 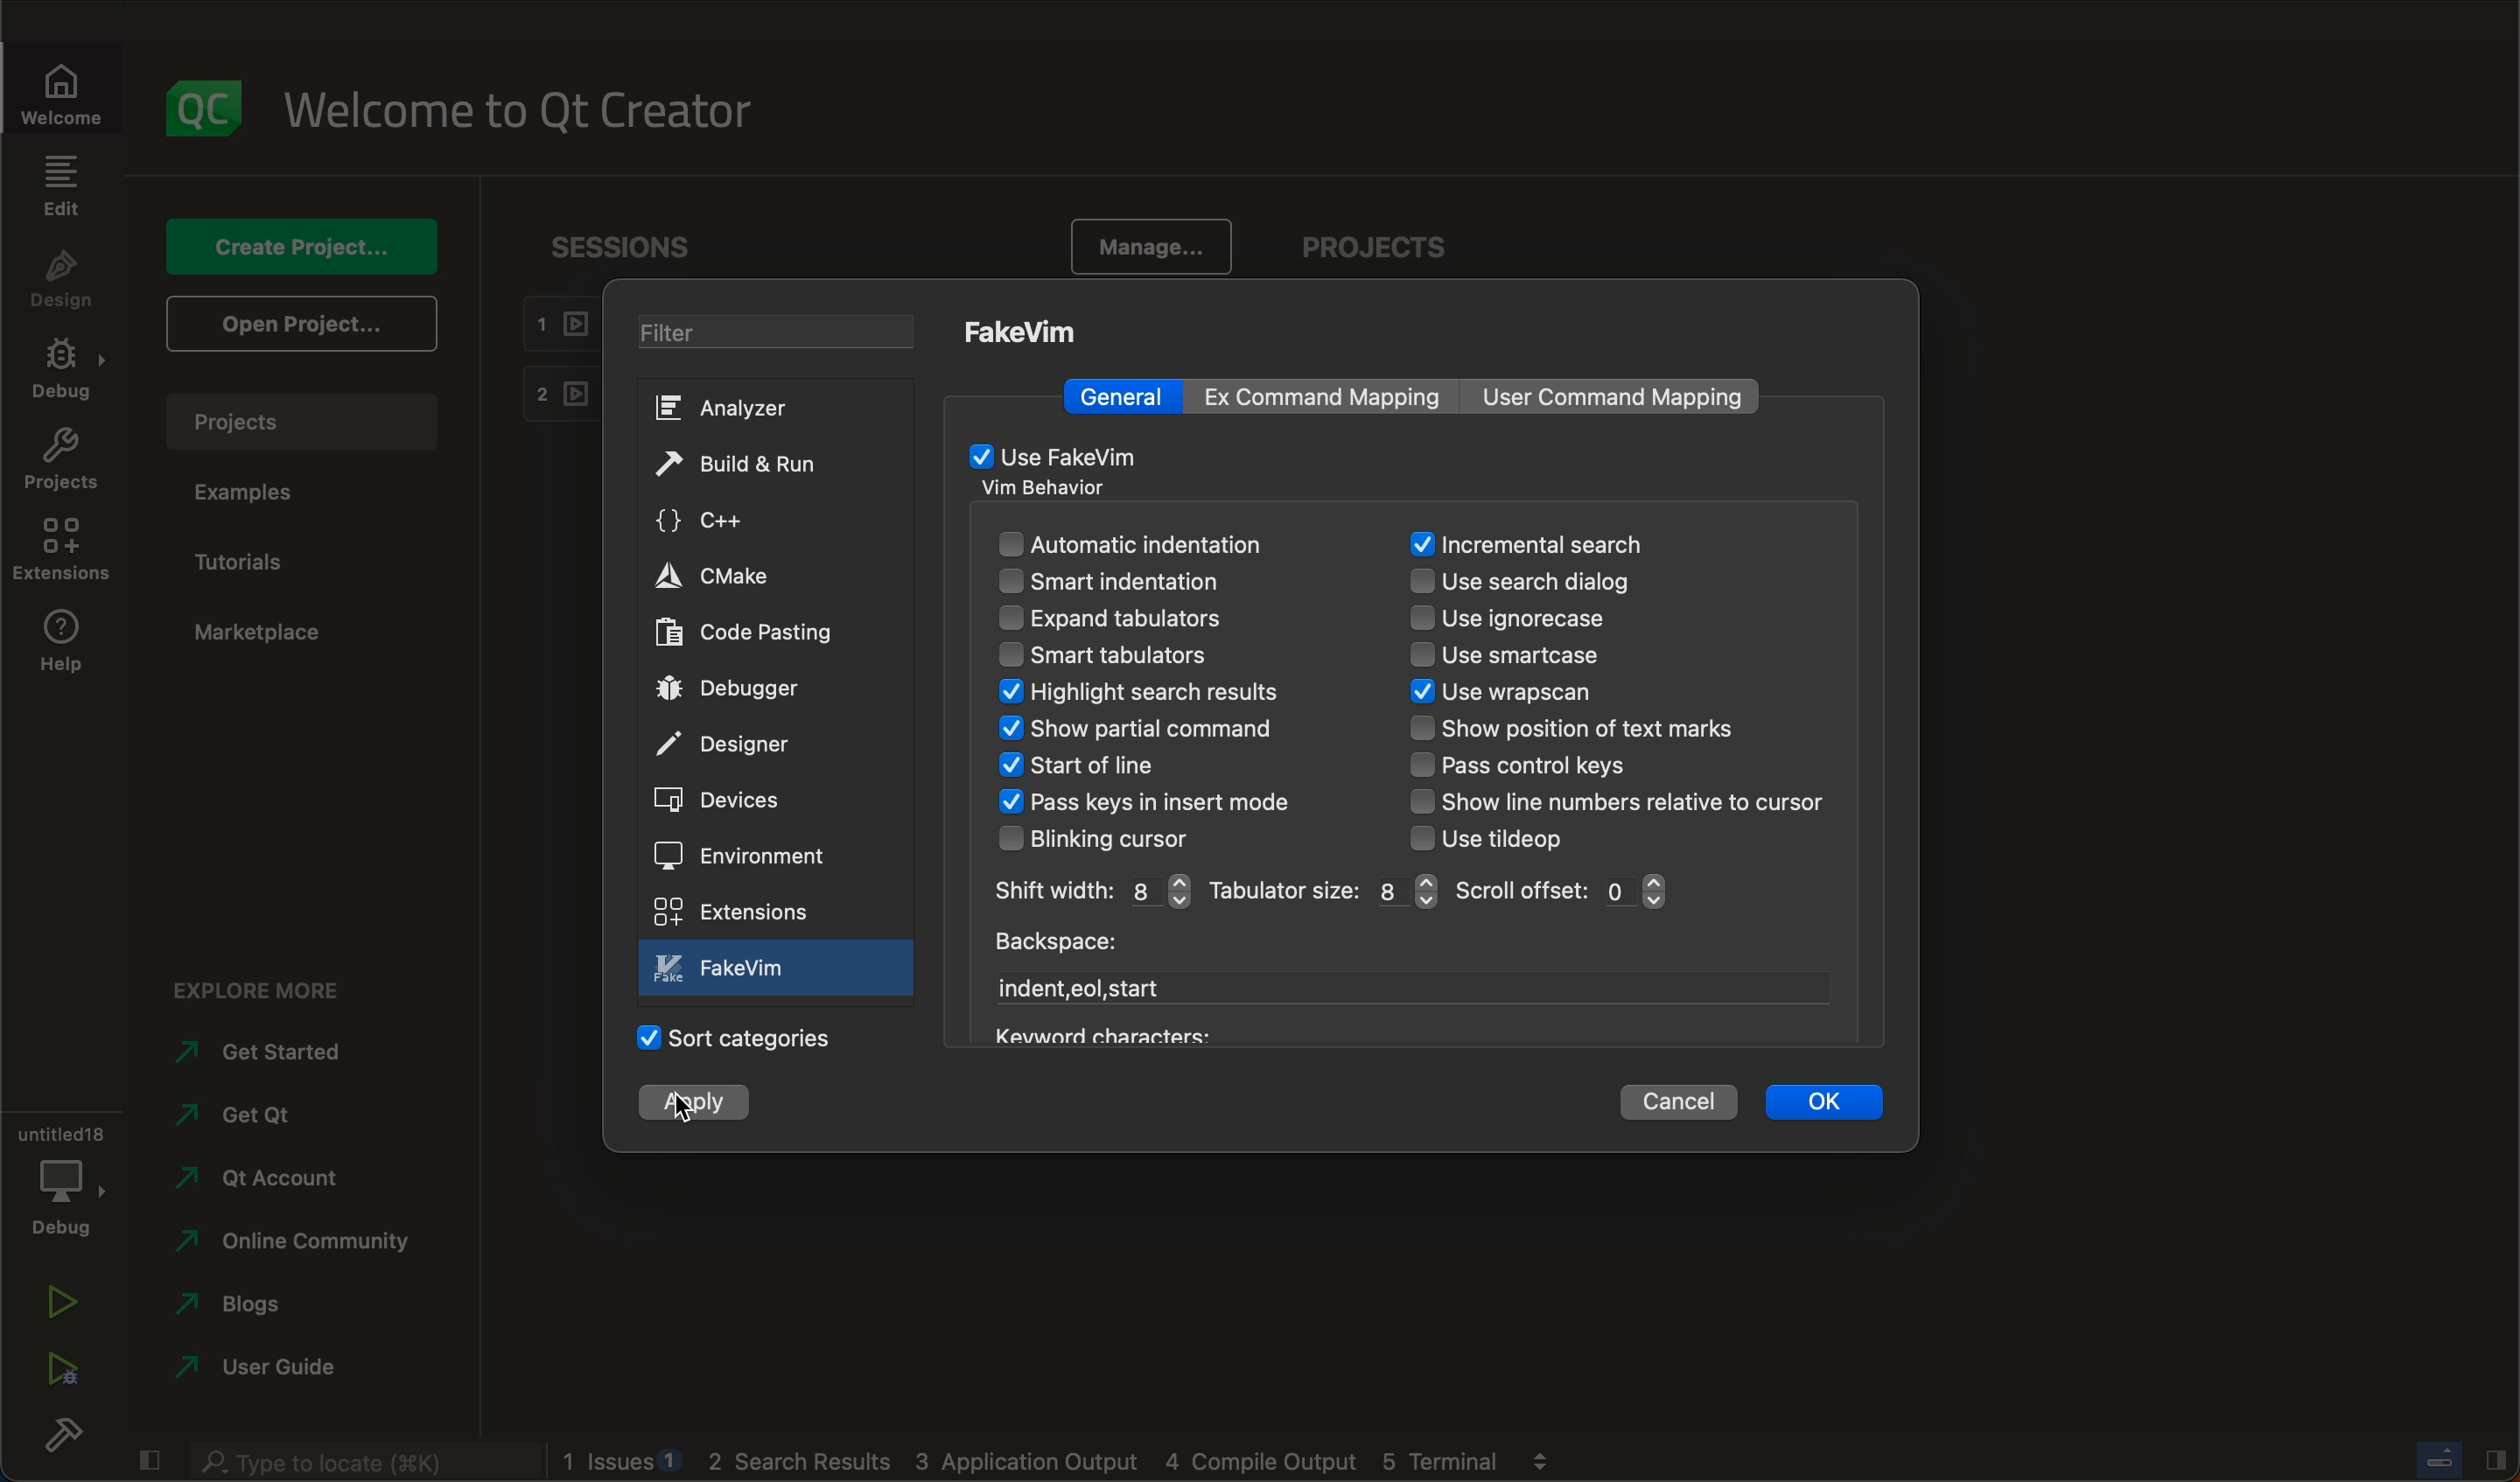 What do you see at coordinates (67, 278) in the screenshot?
I see `design` at bounding box center [67, 278].